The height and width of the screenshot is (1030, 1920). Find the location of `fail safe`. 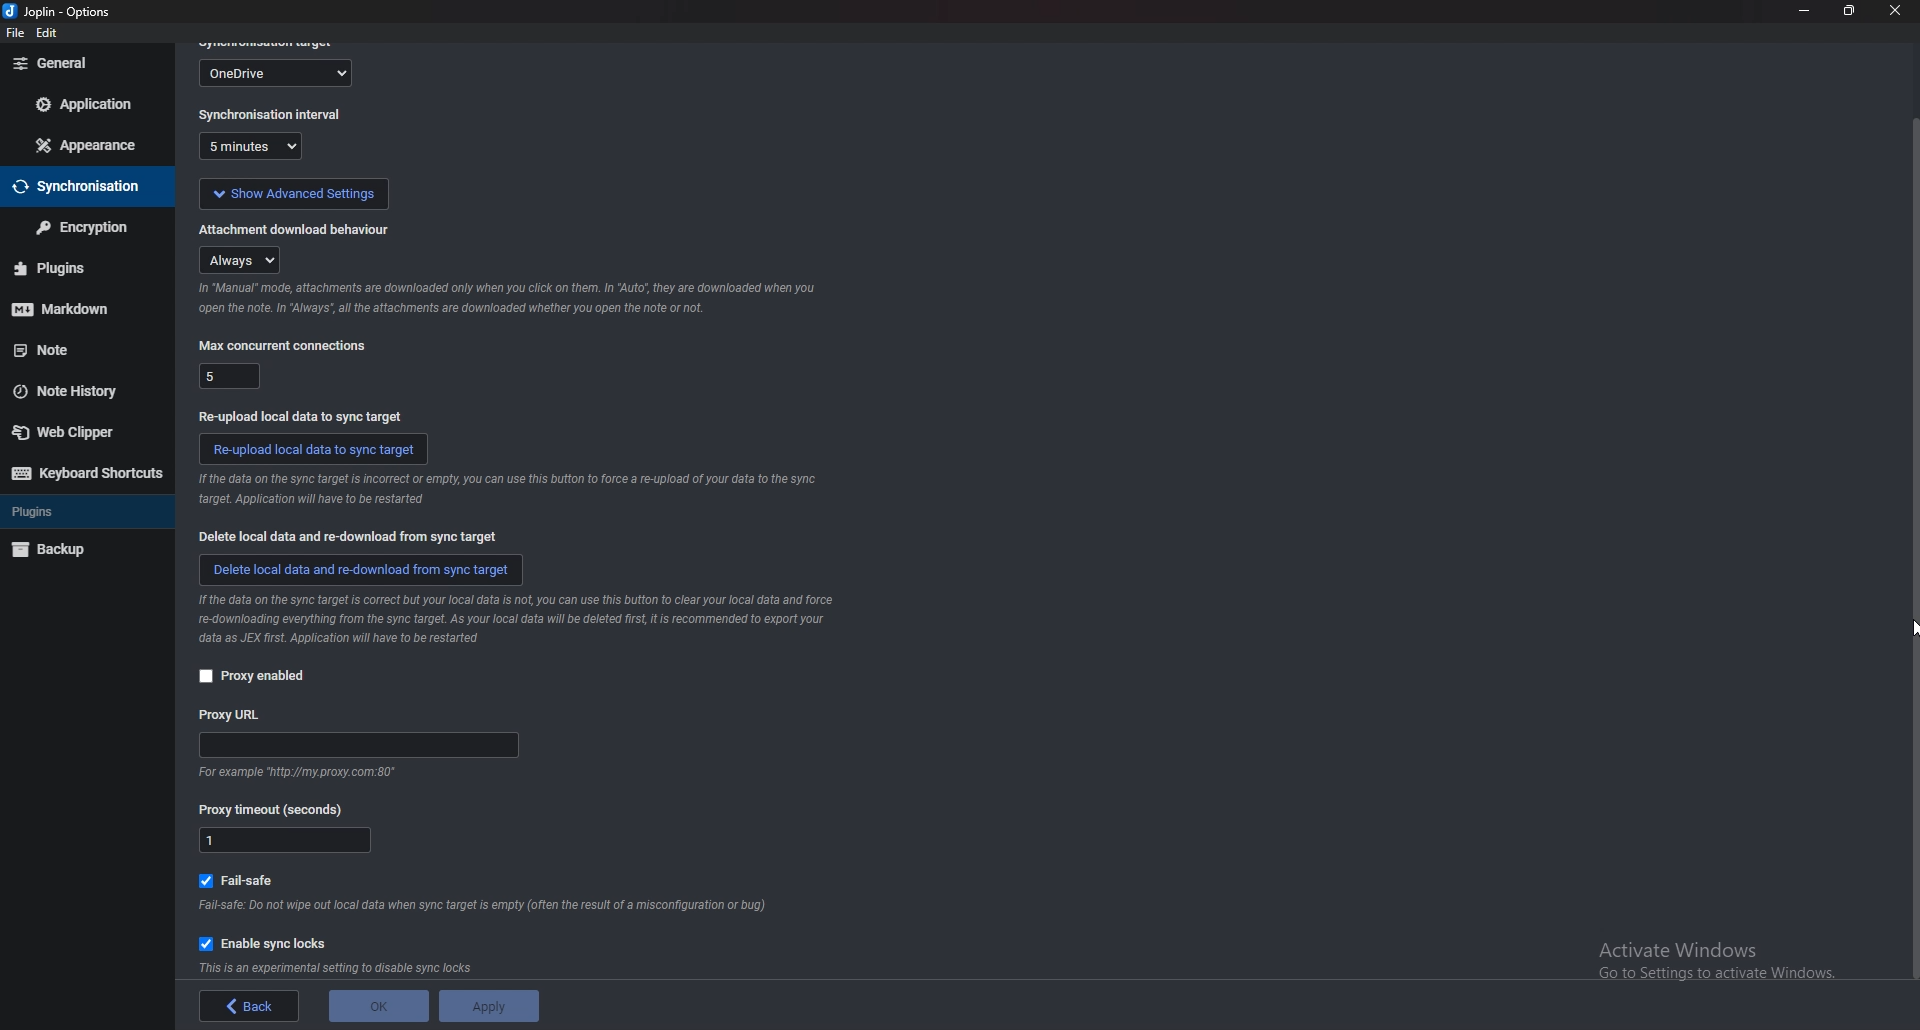

fail safe is located at coordinates (245, 878).